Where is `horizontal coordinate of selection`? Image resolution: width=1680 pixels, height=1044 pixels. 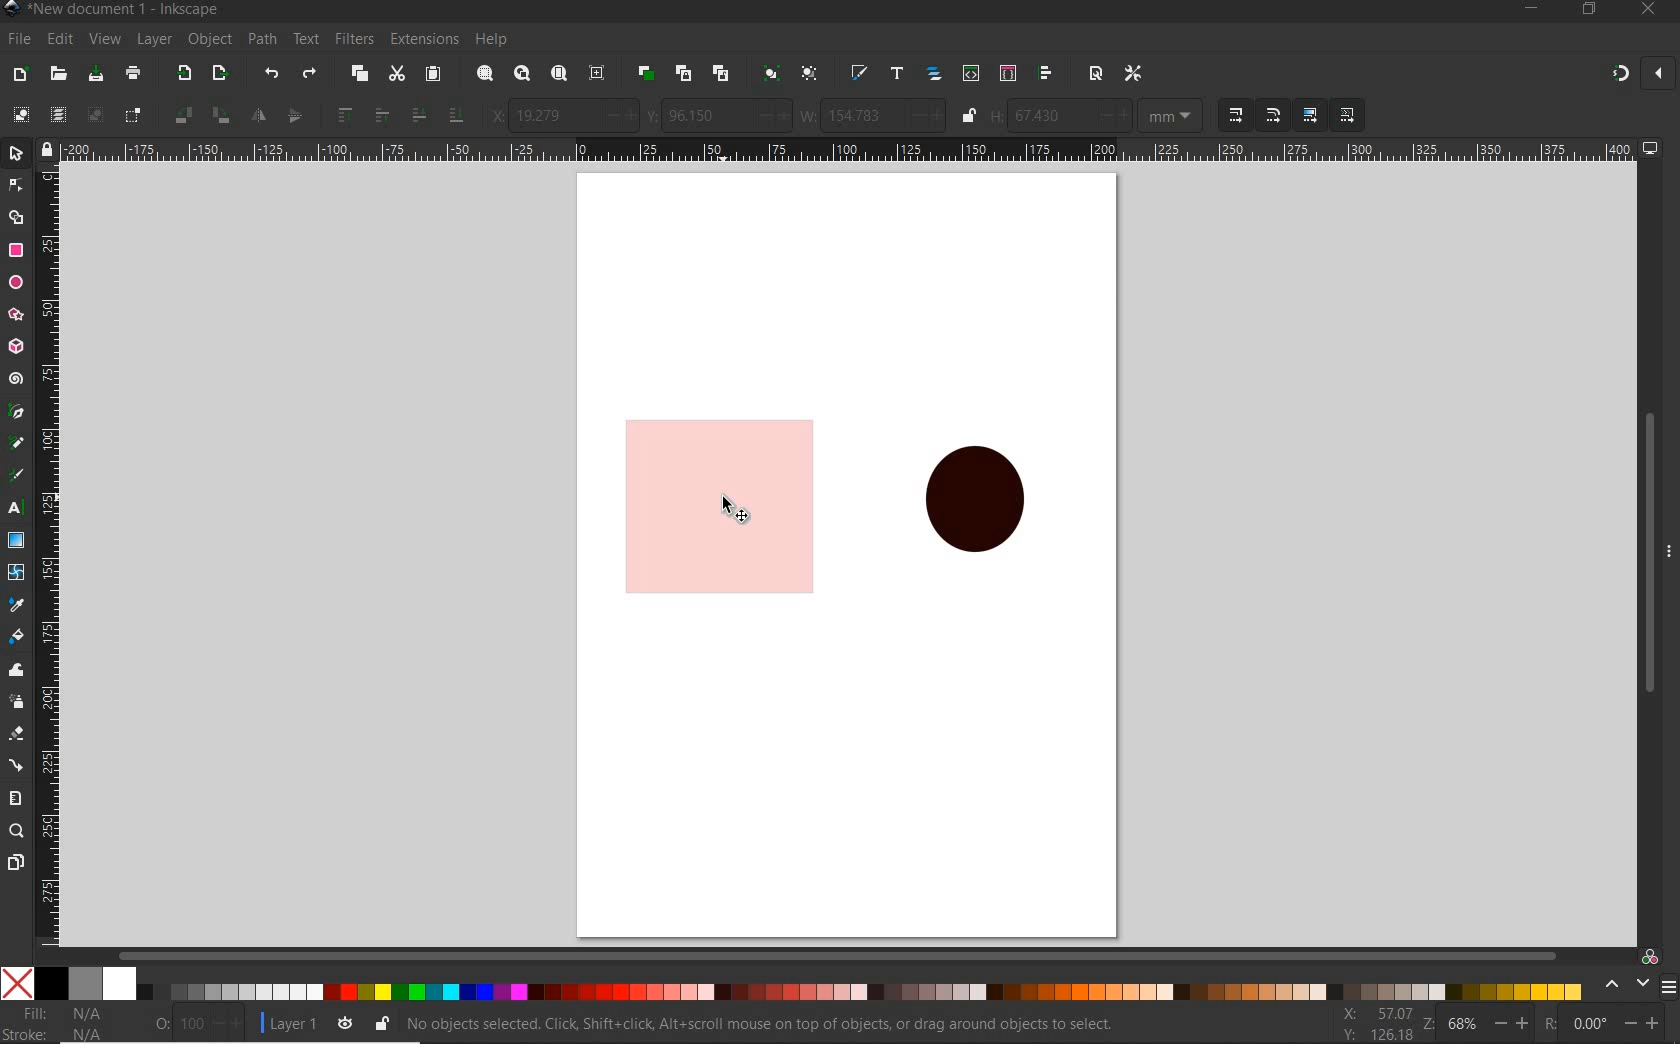
horizontal coordinate of selection is located at coordinates (563, 116).